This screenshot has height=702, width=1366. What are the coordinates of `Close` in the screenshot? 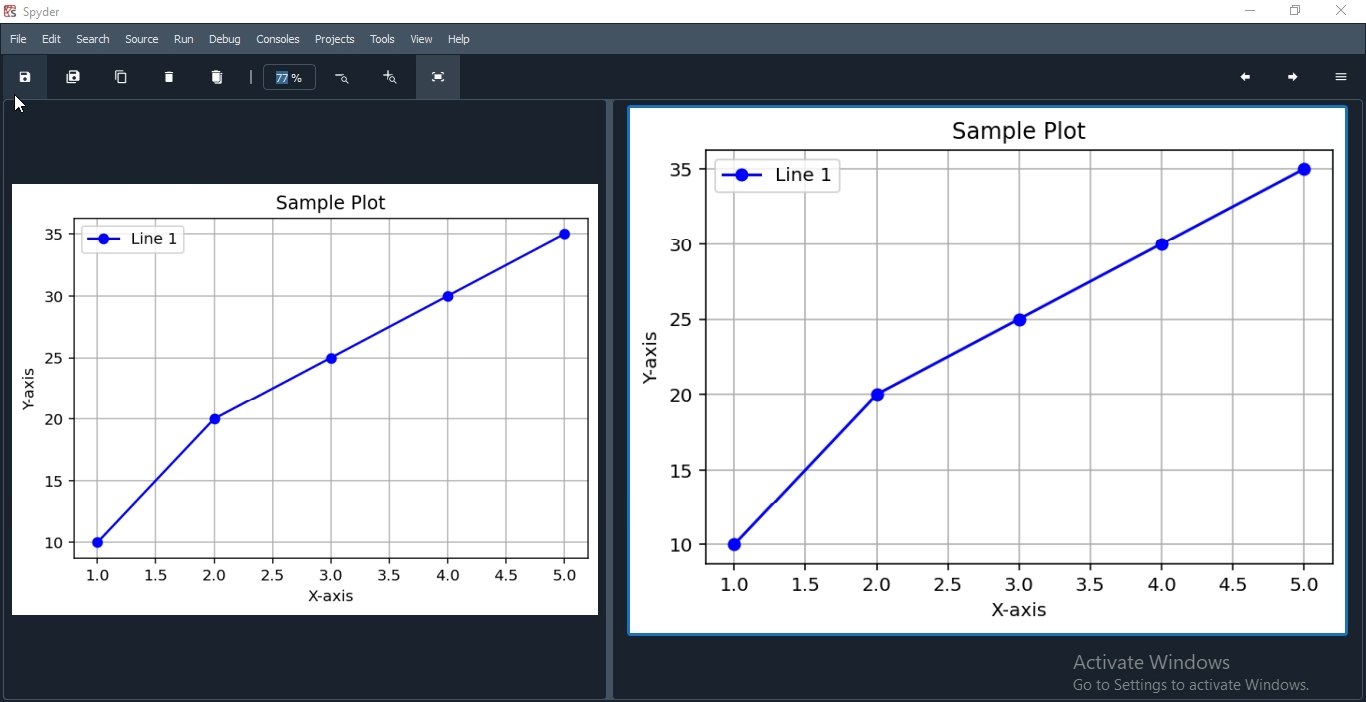 It's located at (1342, 11).